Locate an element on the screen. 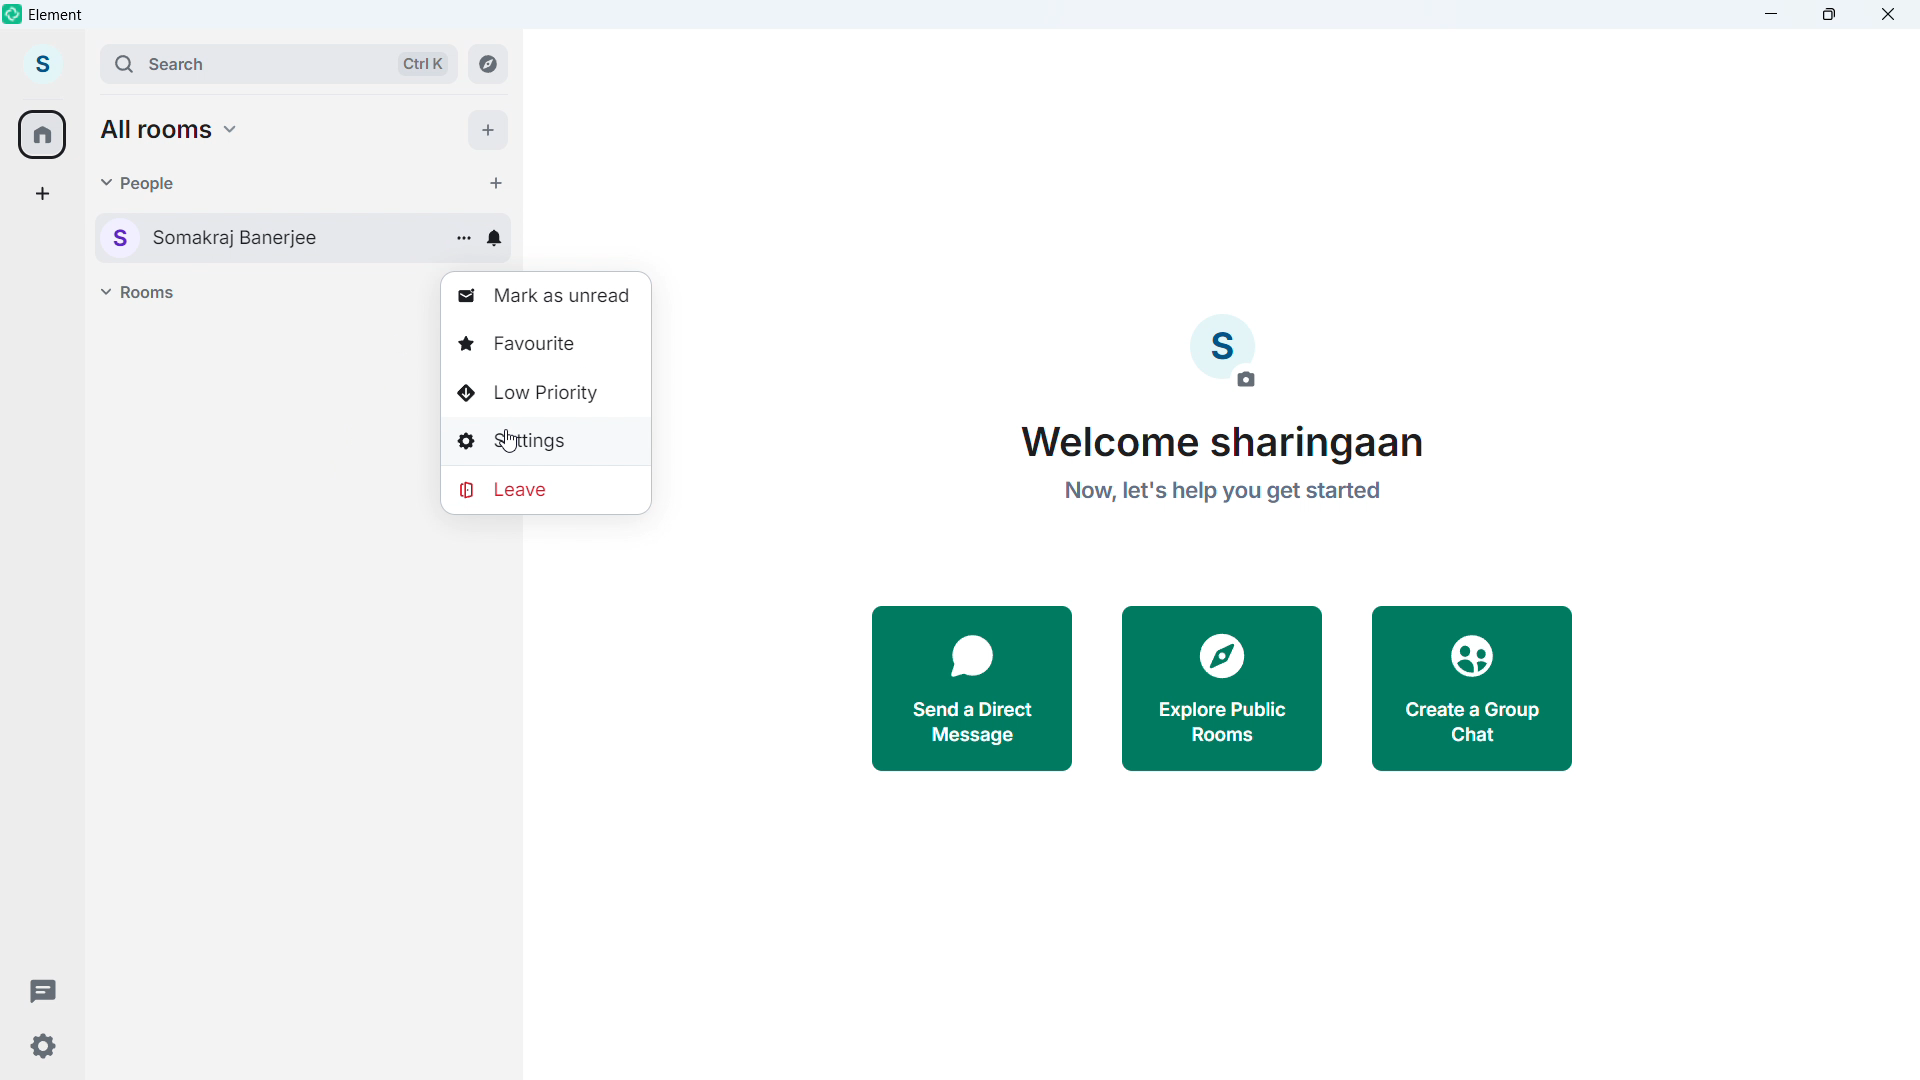  Settings  is located at coordinates (42, 1051).